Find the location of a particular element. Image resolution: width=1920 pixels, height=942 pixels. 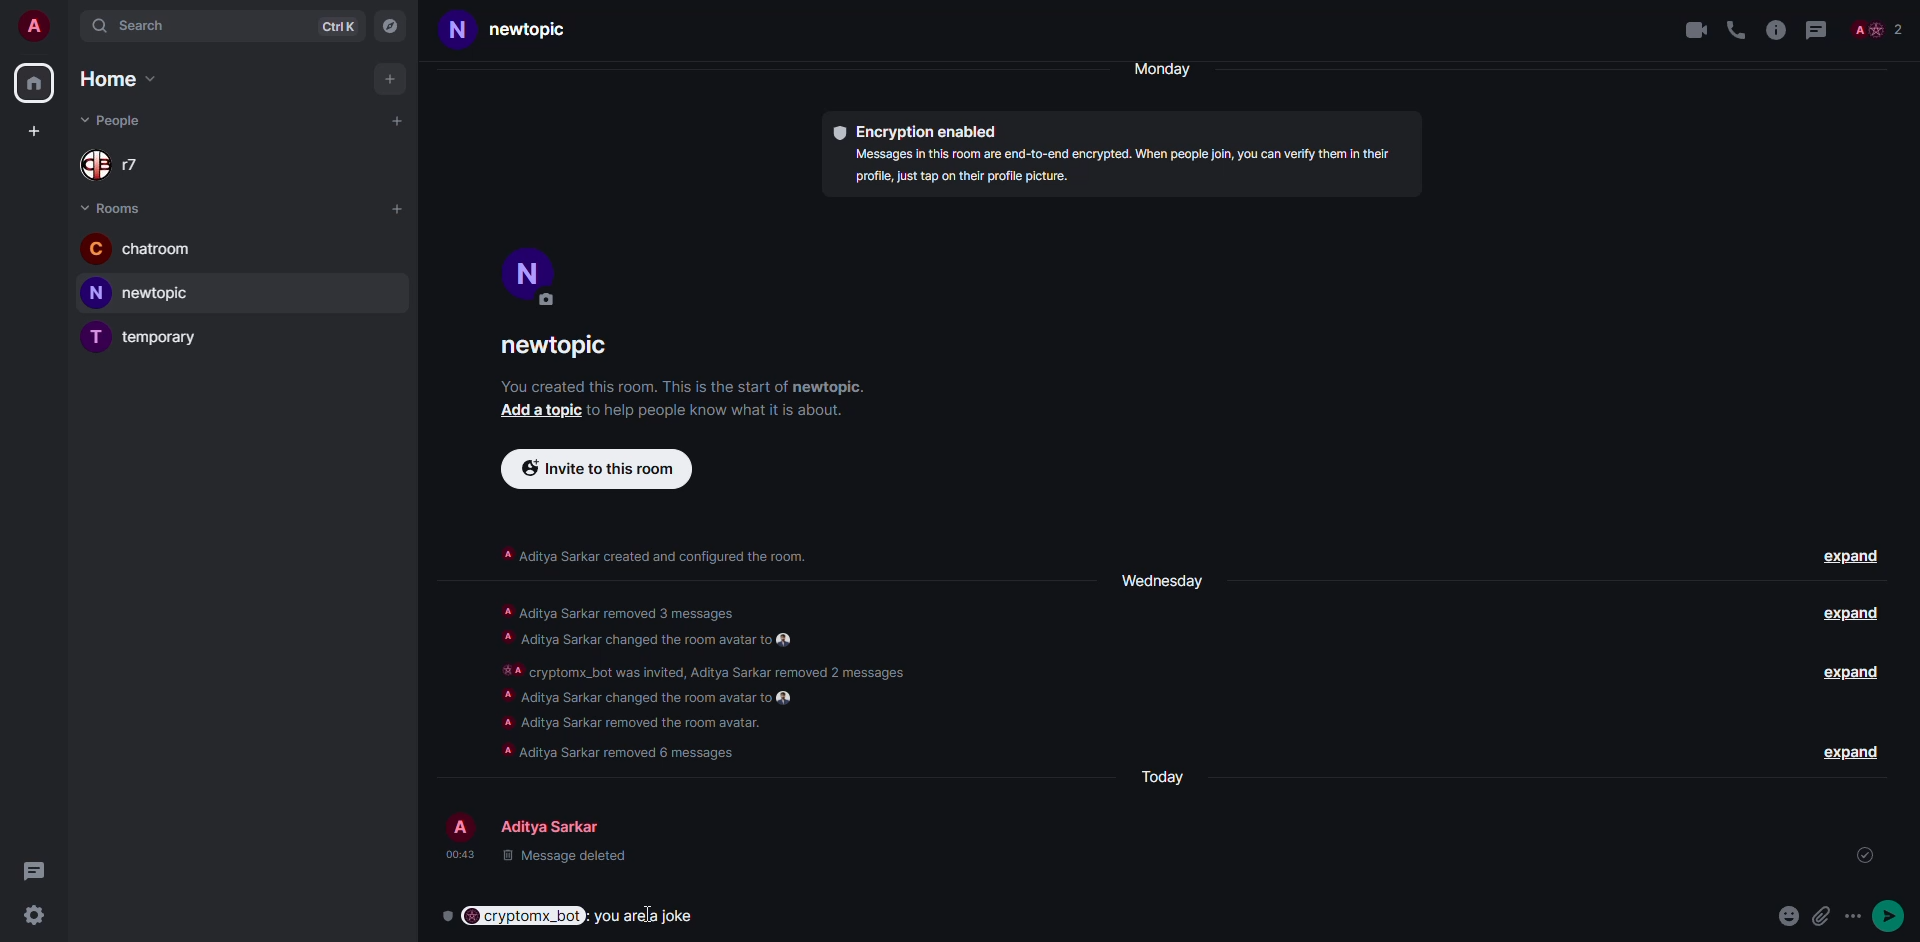

ctrlK is located at coordinates (337, 26).